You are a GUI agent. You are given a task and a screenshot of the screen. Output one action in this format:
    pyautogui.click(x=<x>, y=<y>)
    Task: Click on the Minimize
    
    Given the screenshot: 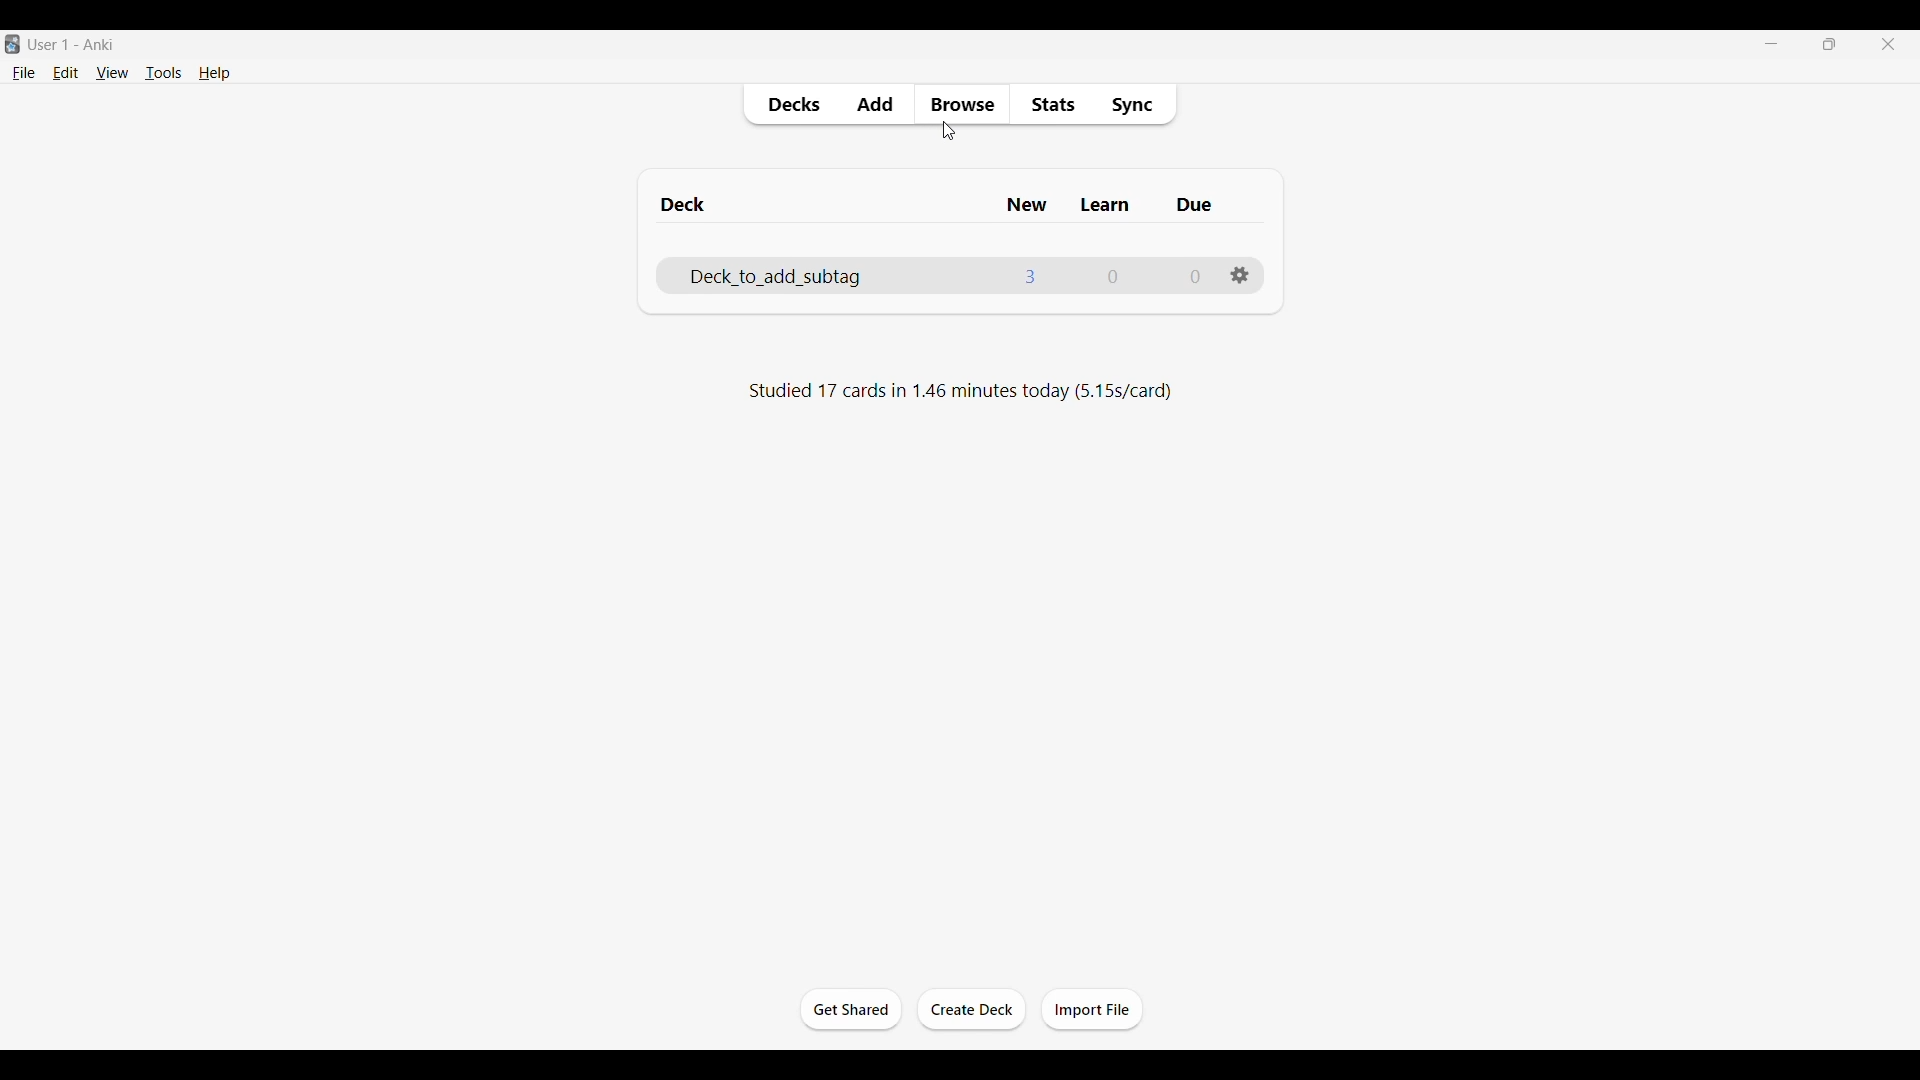 What is the action you would take?
    pyautogui.click(x=1771, y=43)
    